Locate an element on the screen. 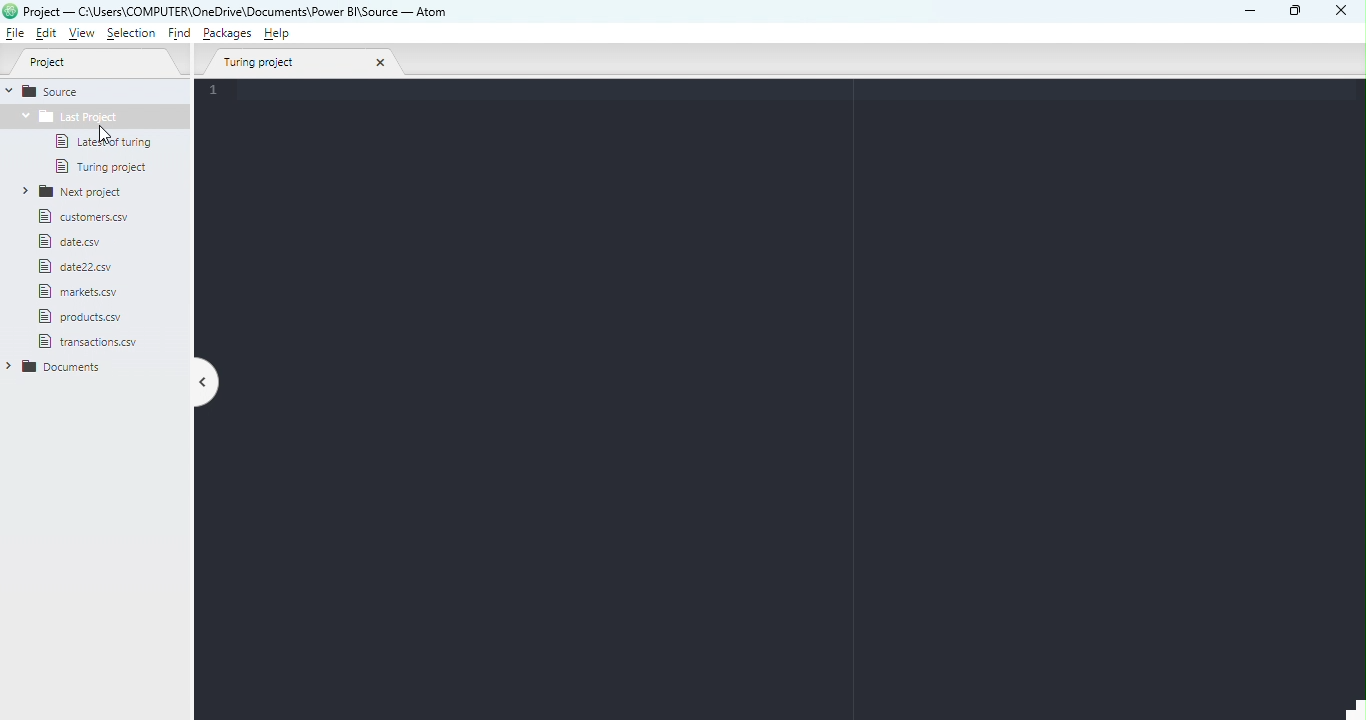  workspace is located at coordinates (791, 409).